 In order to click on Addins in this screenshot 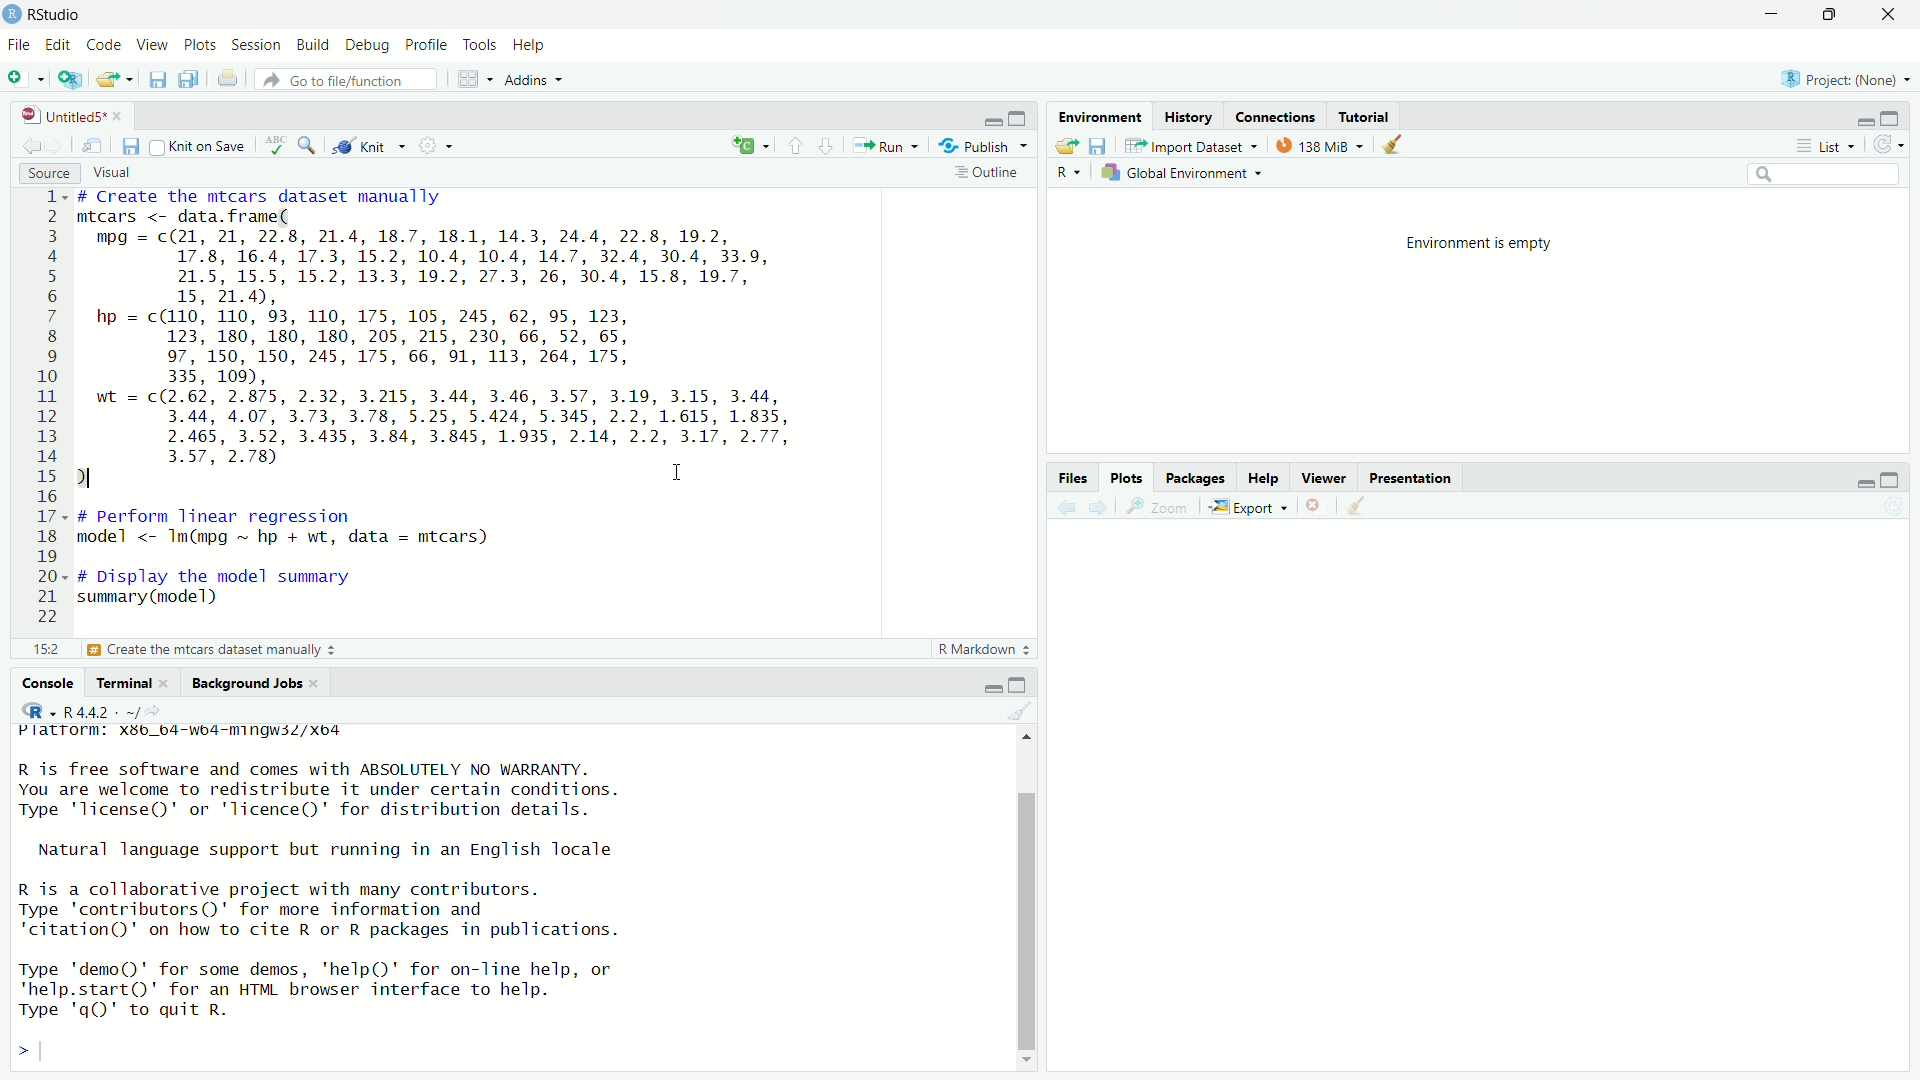, I will do `click(527, 82)`.